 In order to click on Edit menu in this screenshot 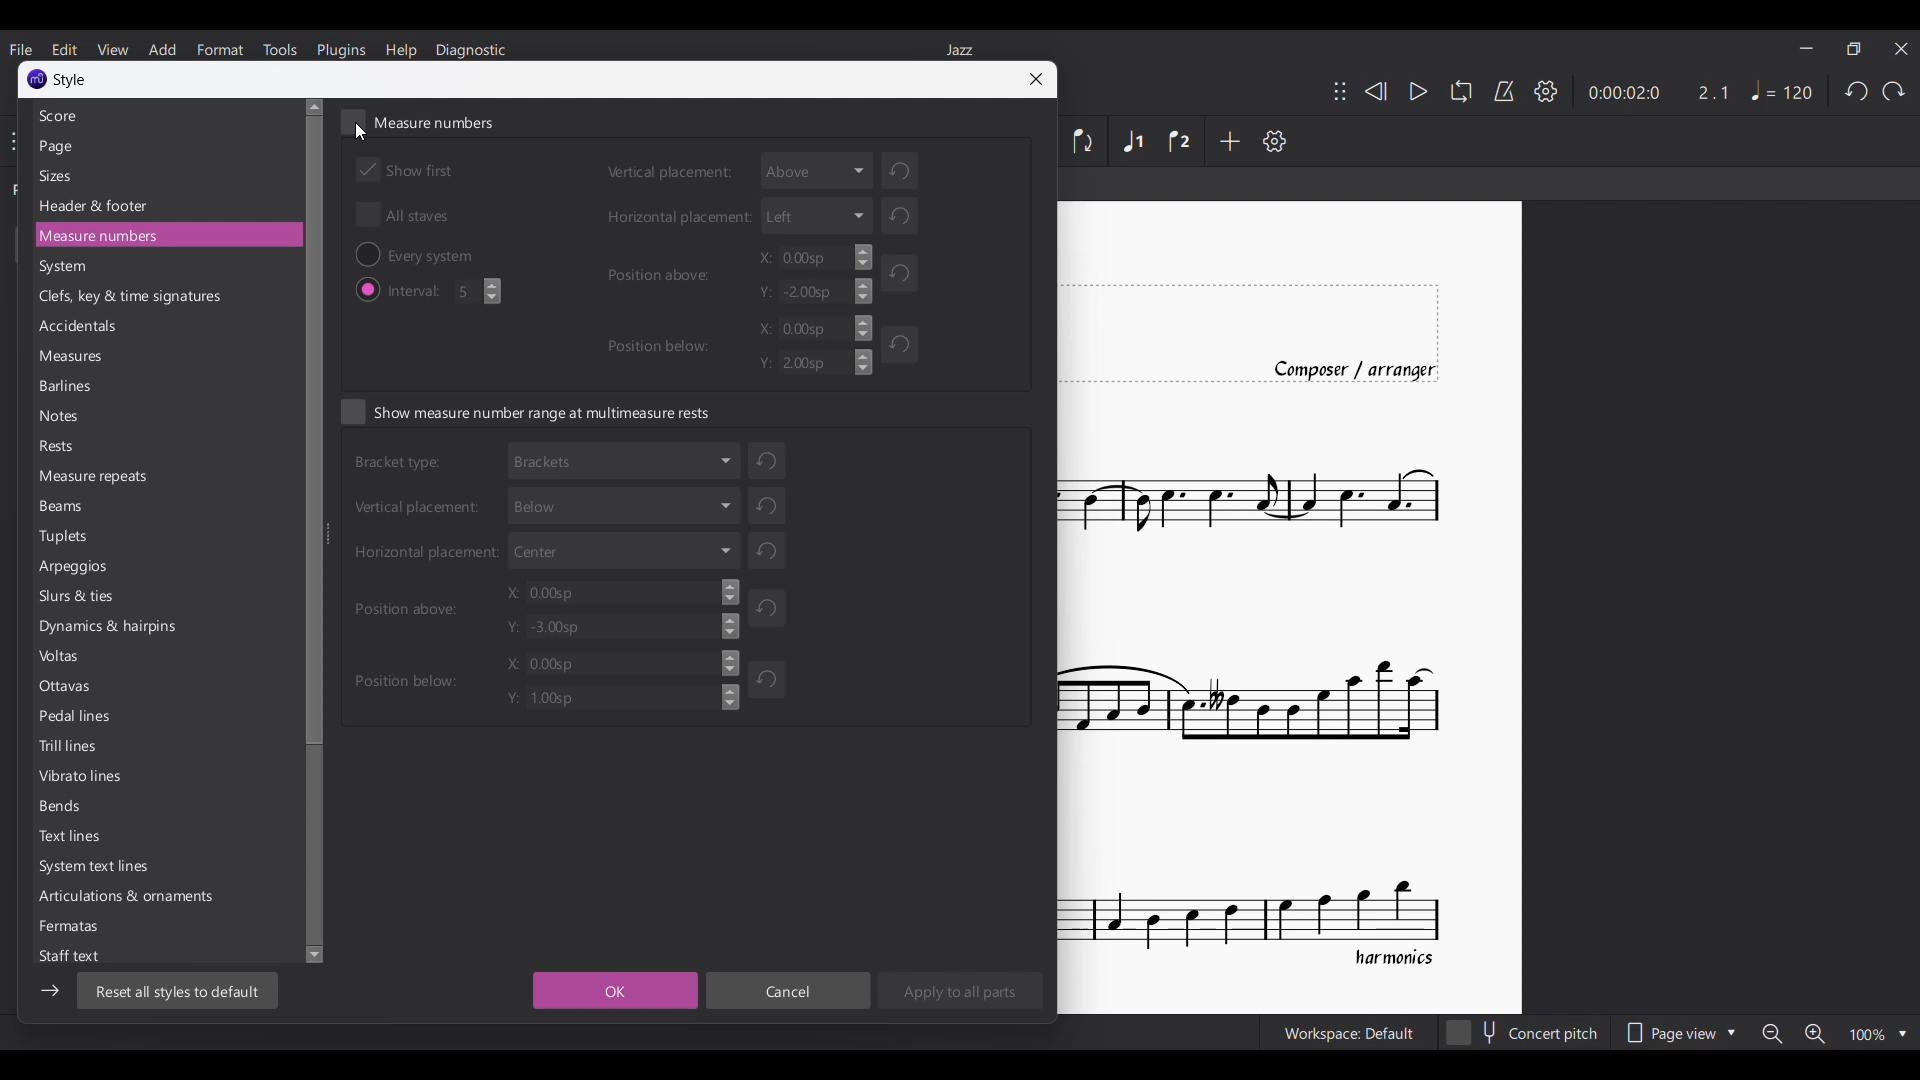, I will do `click(64, 49)`.